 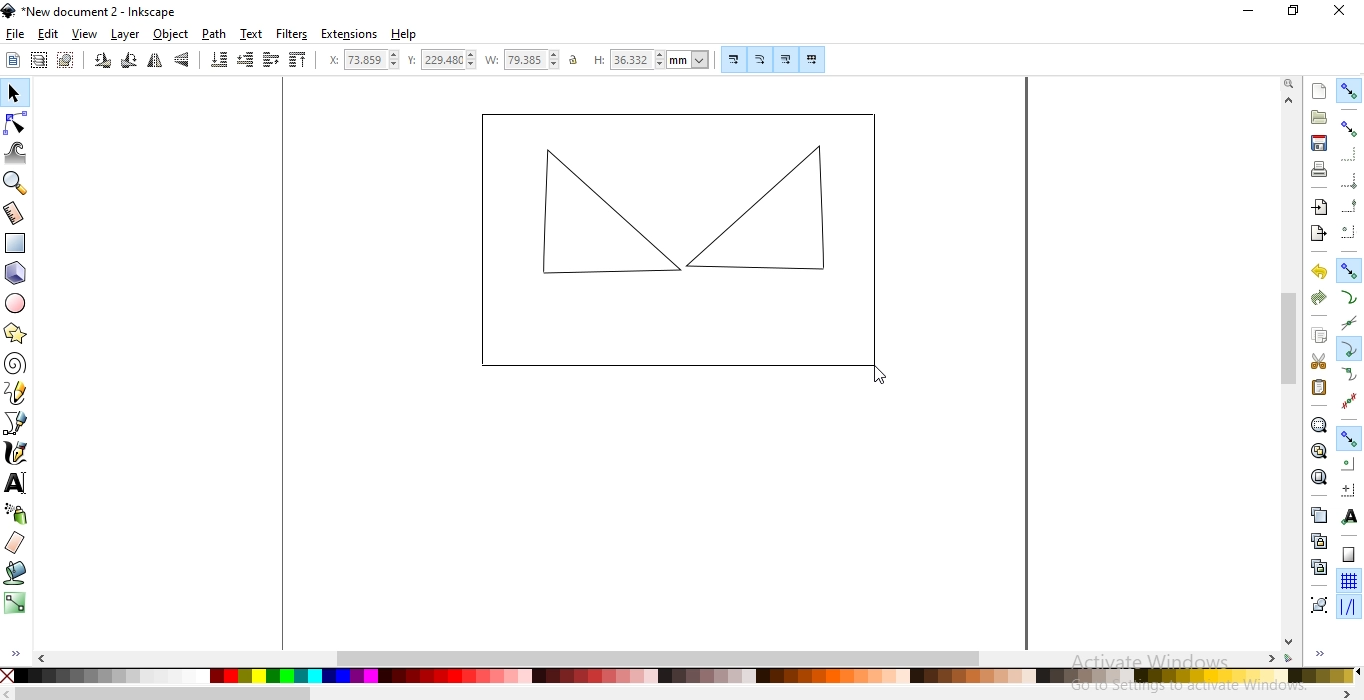 What do you see at coordinates (16, 183) in the screenshot?
I see `zoom in or out` at bounding box center [16, 183].